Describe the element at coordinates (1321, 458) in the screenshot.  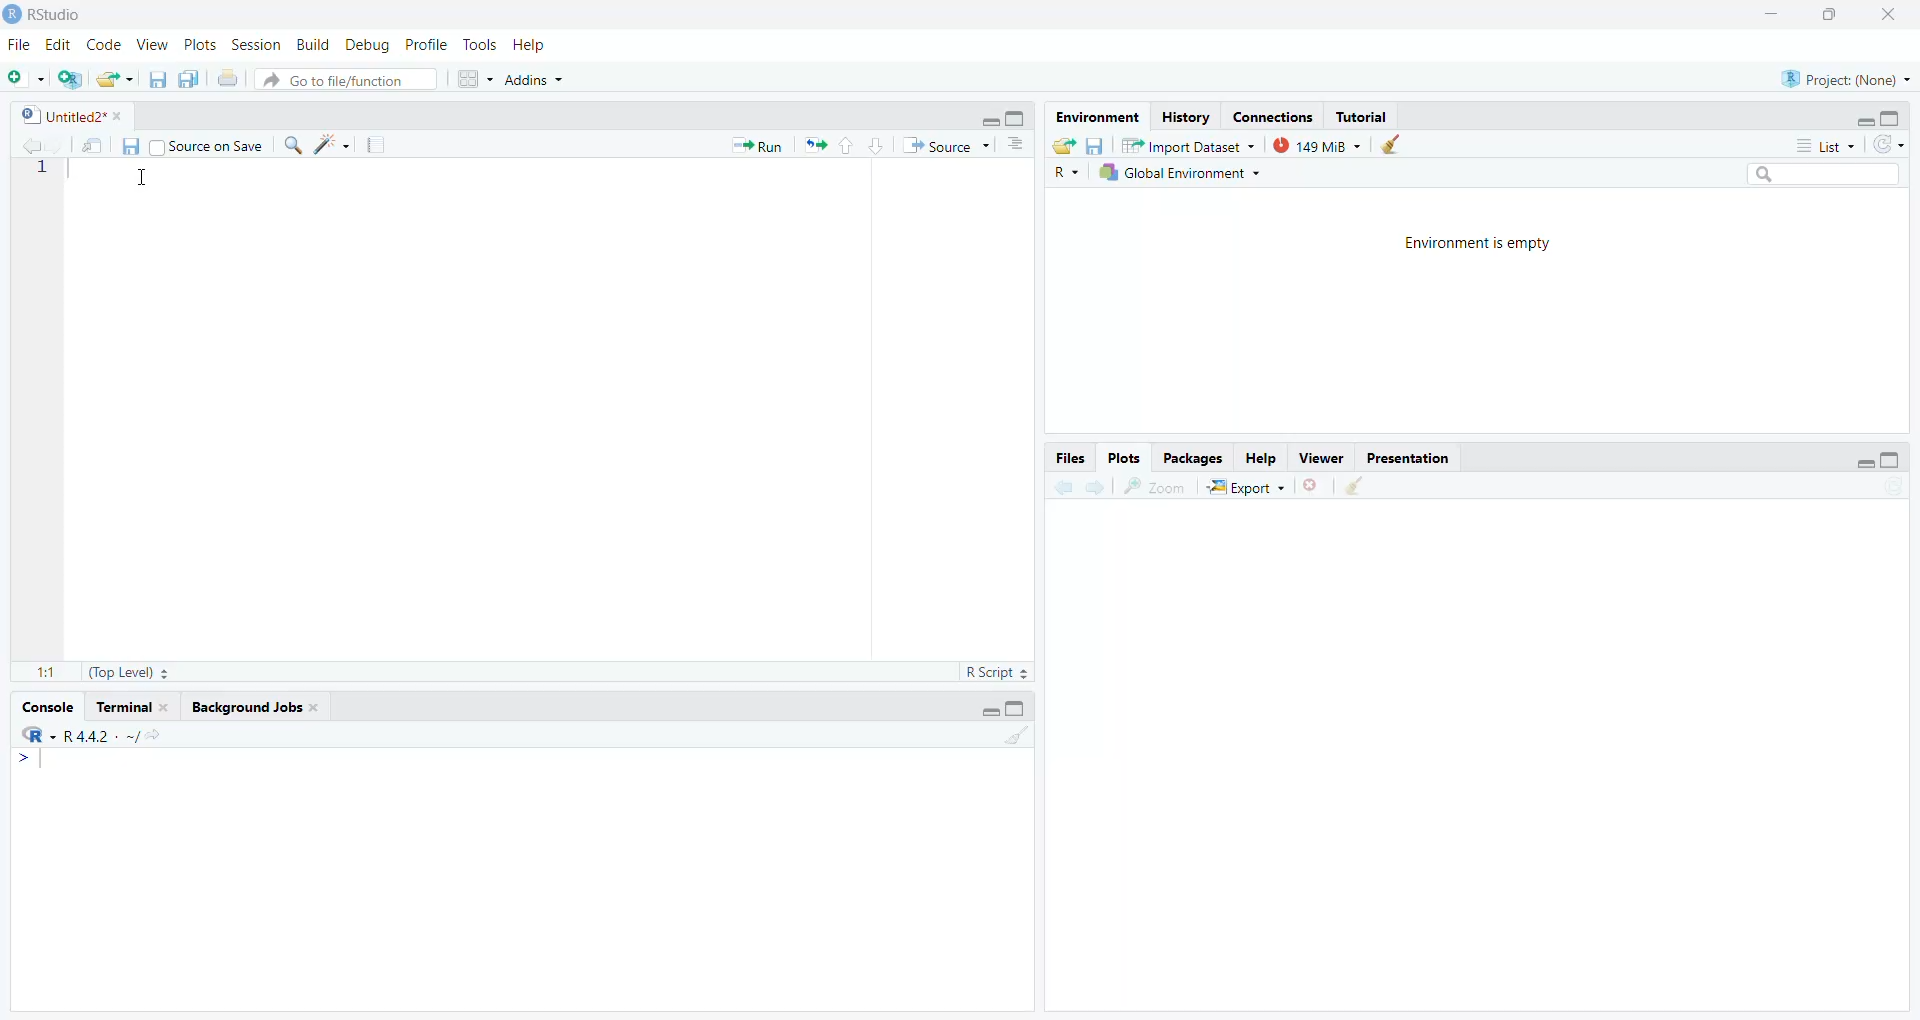
I see `View` at that location.